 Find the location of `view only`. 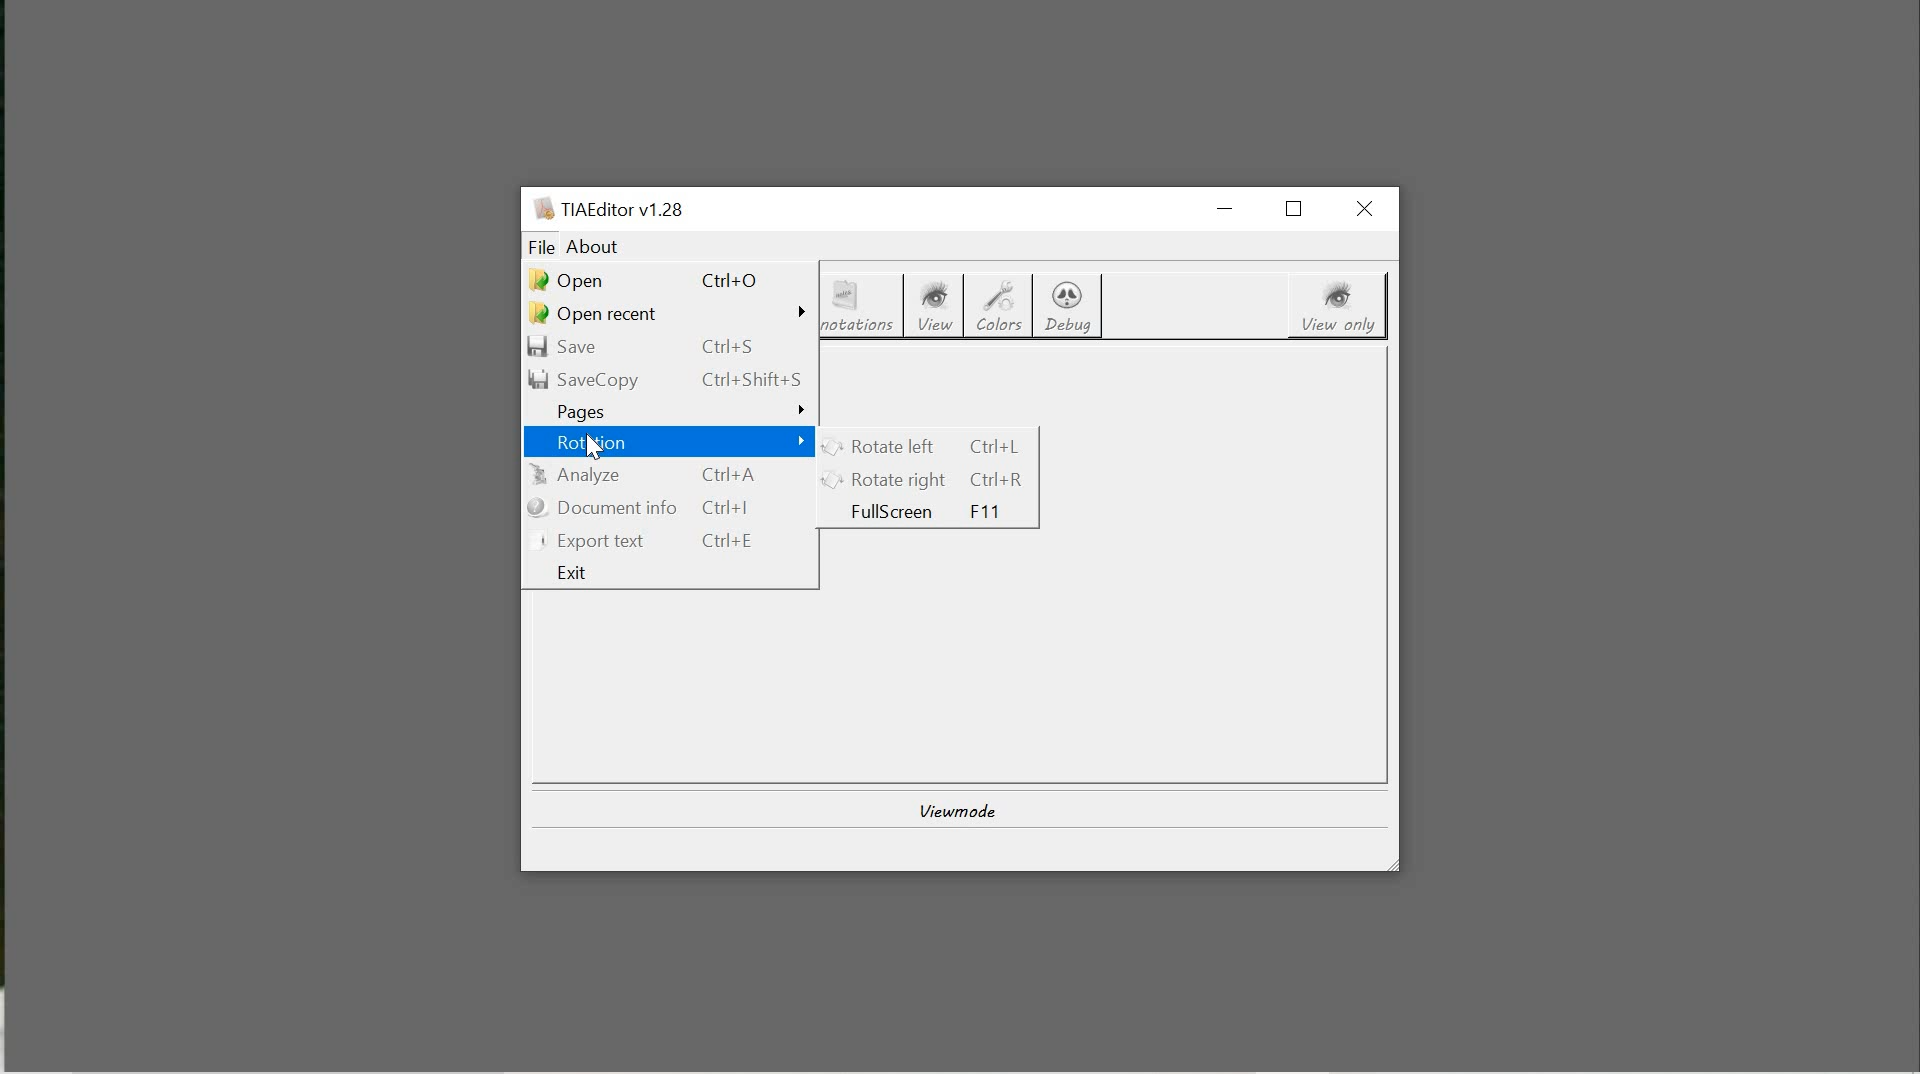

view only is located at coordinates (1339, 307).